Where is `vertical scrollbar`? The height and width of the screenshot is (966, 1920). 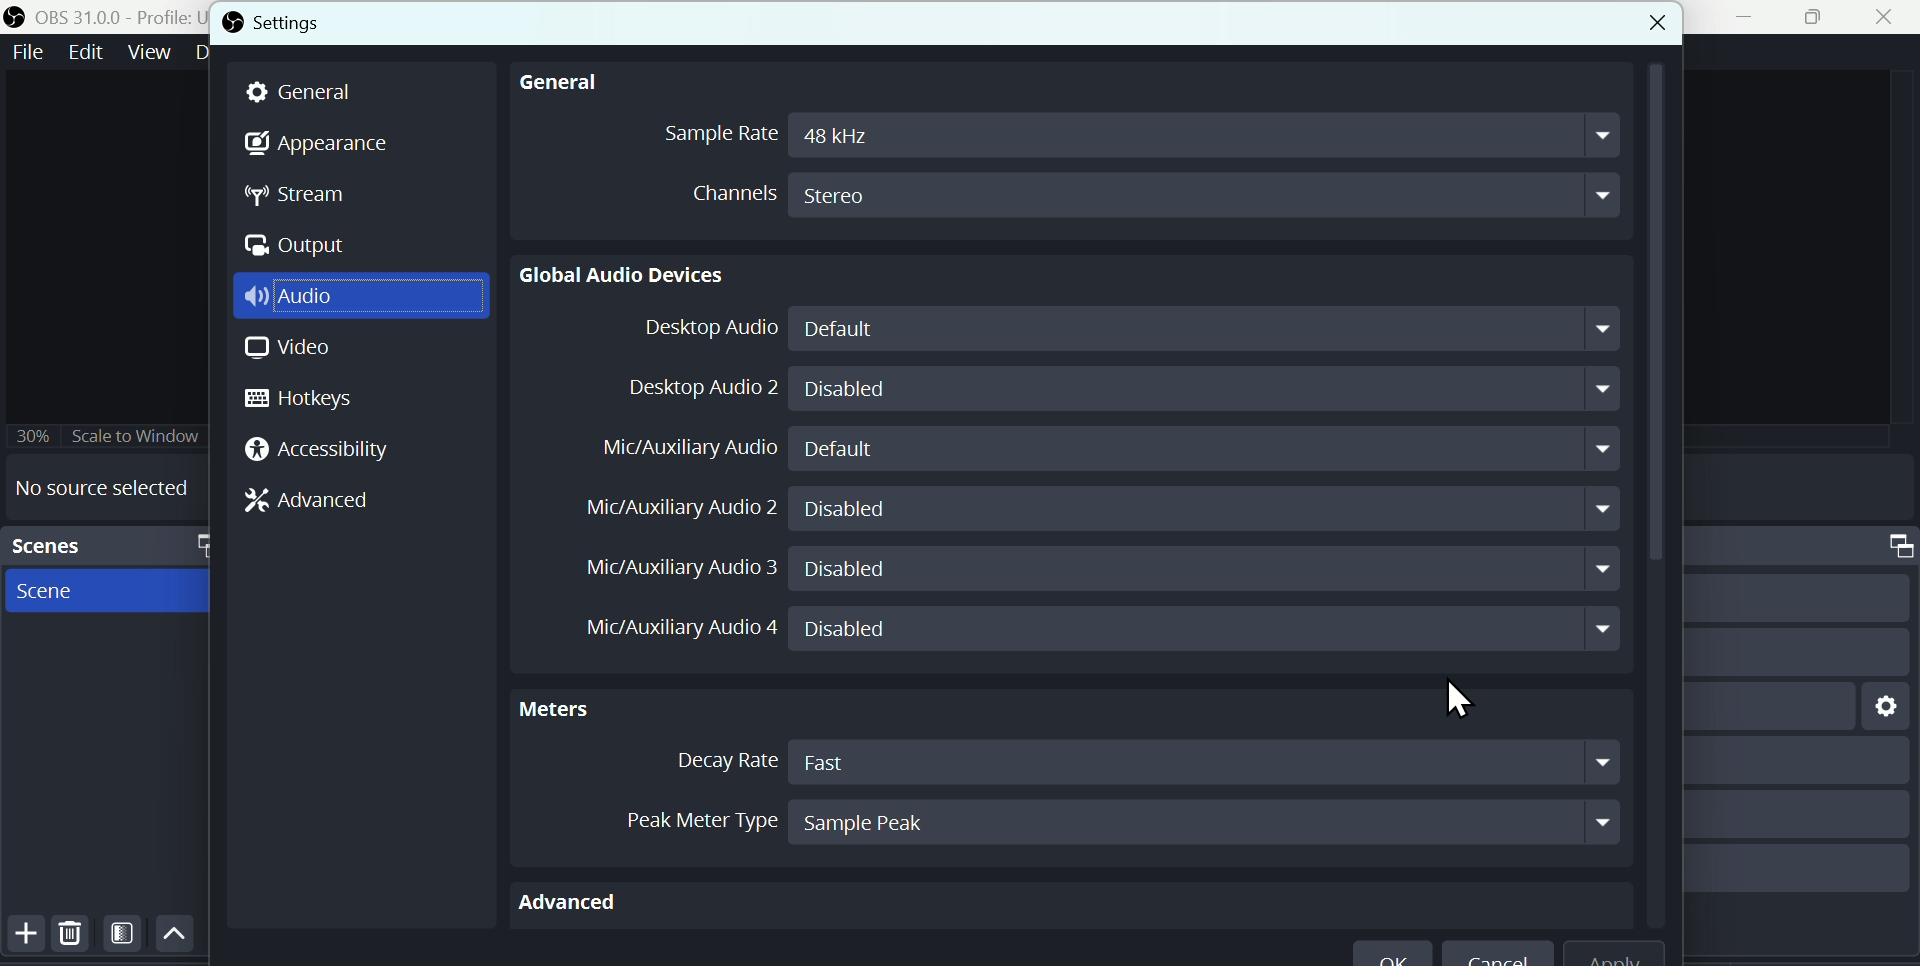 vertical scrollbar is located at coordinates (1655, 496).